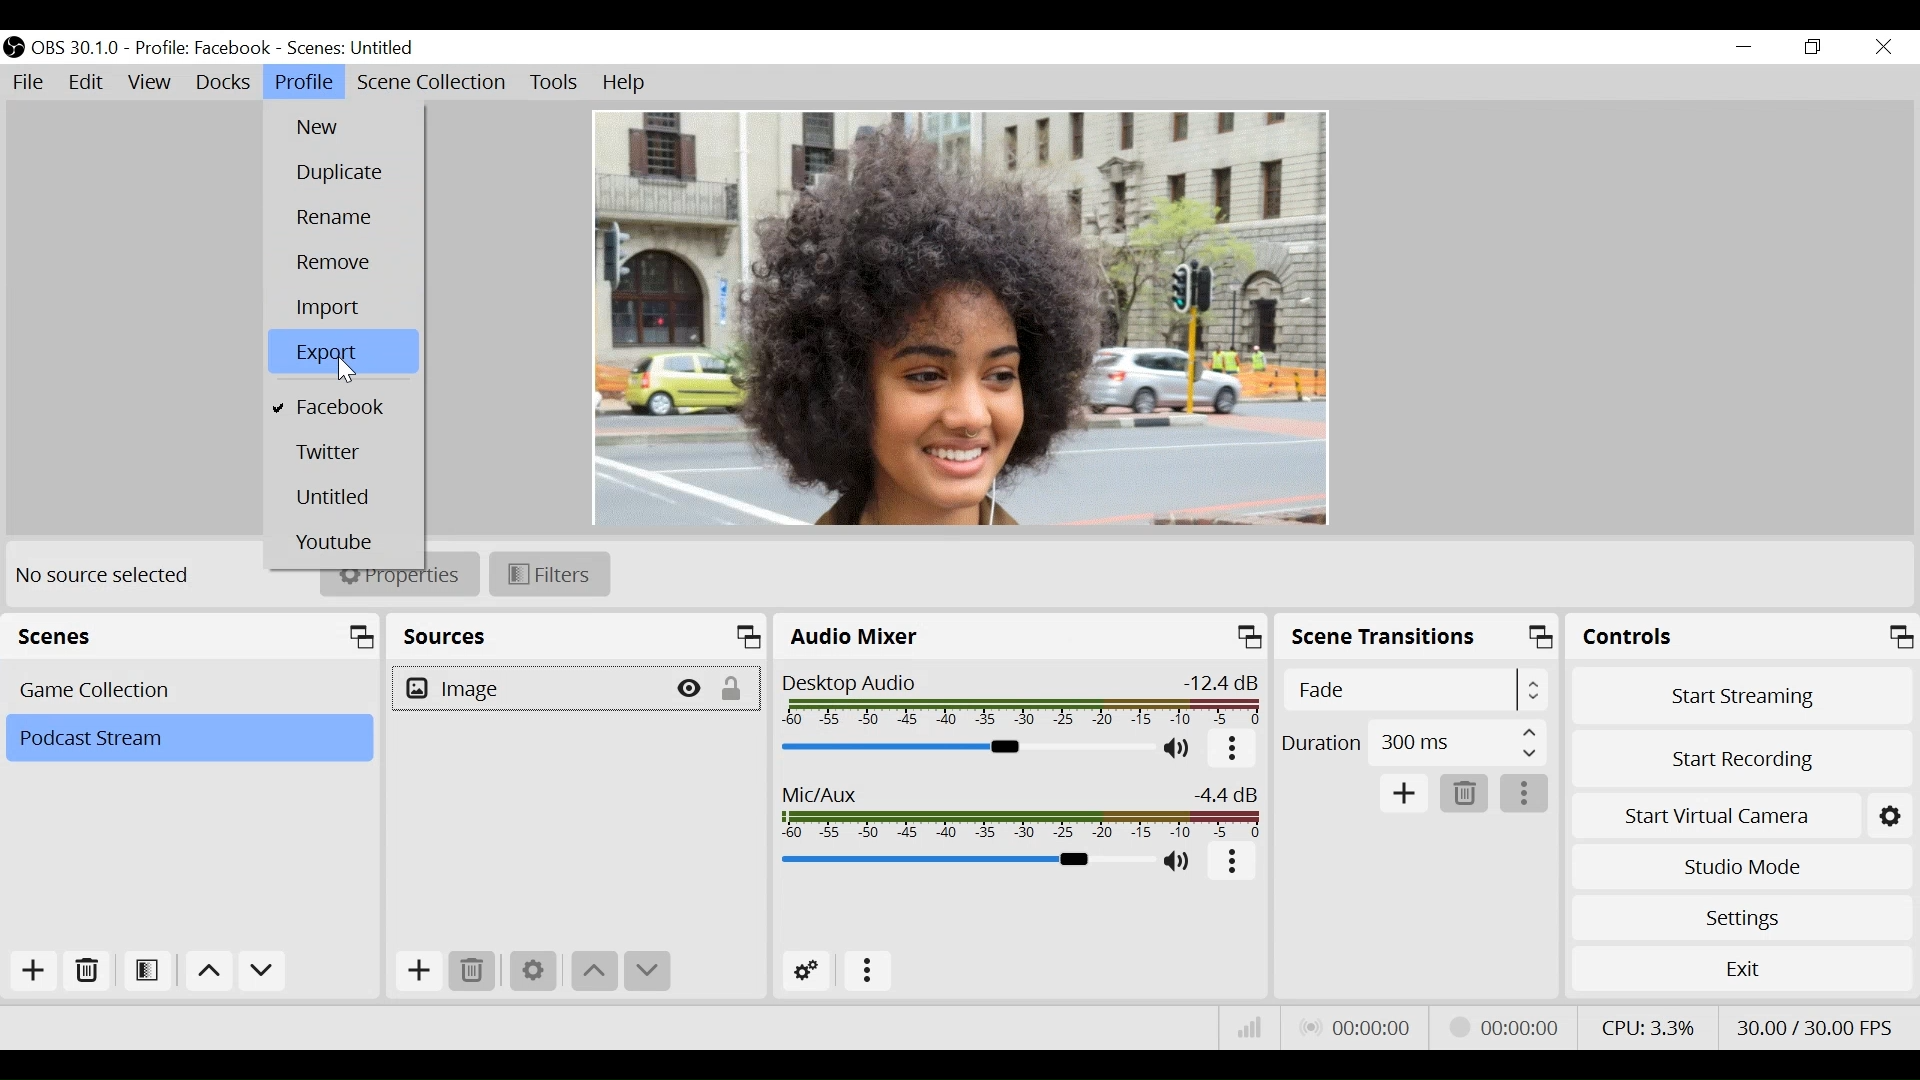 The height and width of the screenshot is (1080, 1920). Describe the element at coordinates (223, 84) in the screenshot. I see `Docks` at that location.